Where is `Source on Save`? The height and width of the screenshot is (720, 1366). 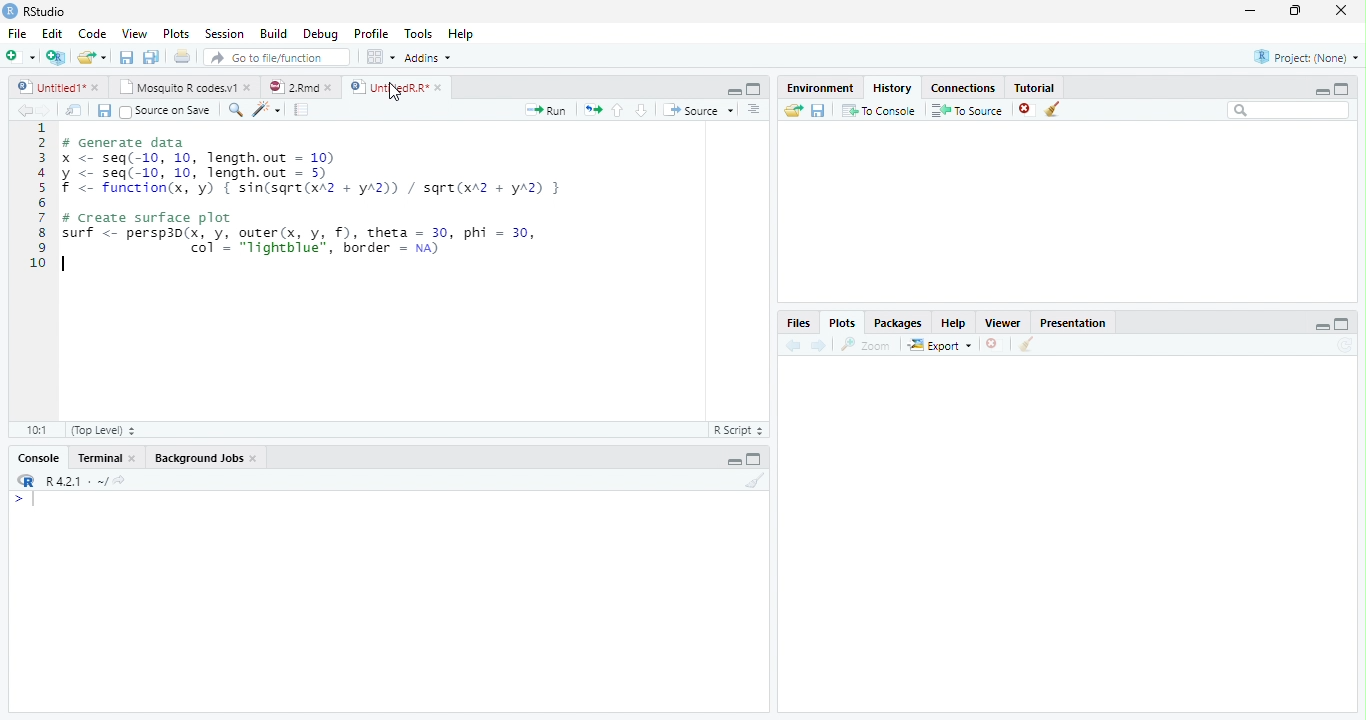 Source on Save is located at coordinates (167, 110).